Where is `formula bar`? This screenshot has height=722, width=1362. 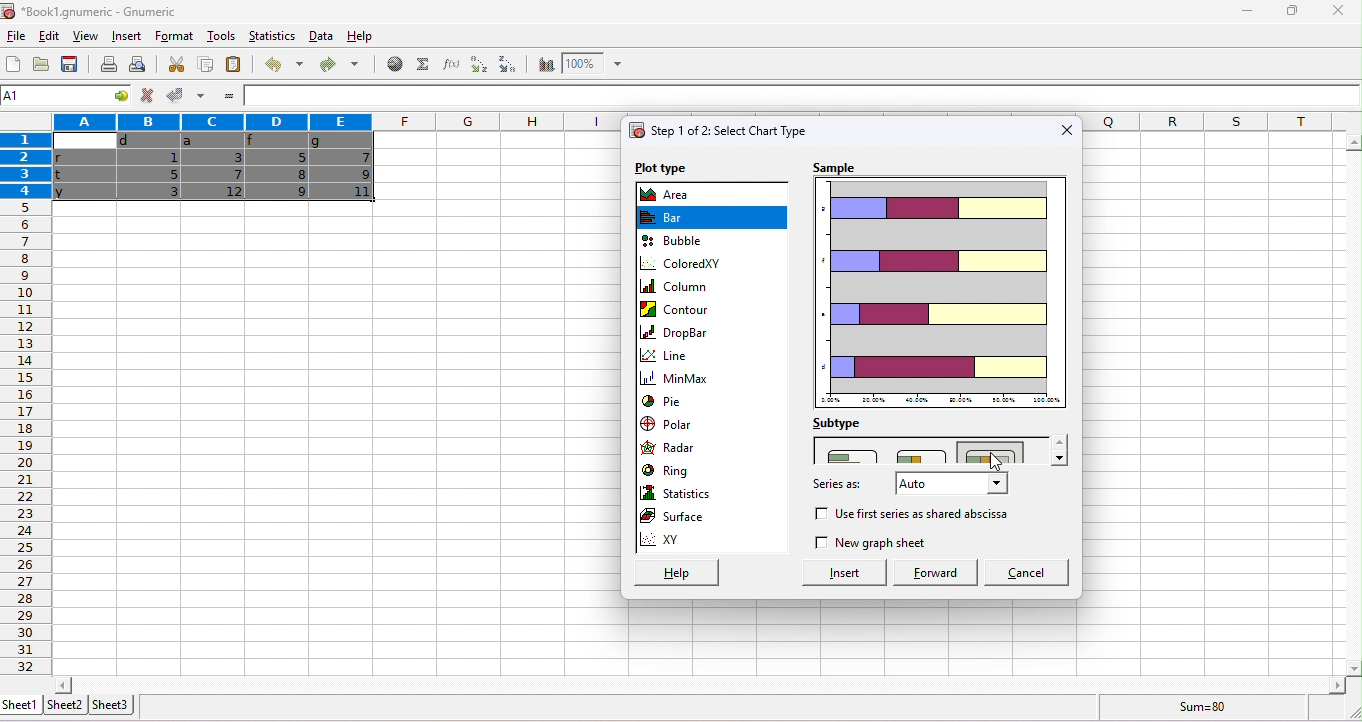 formula bar is located at coordinates (803, 95).